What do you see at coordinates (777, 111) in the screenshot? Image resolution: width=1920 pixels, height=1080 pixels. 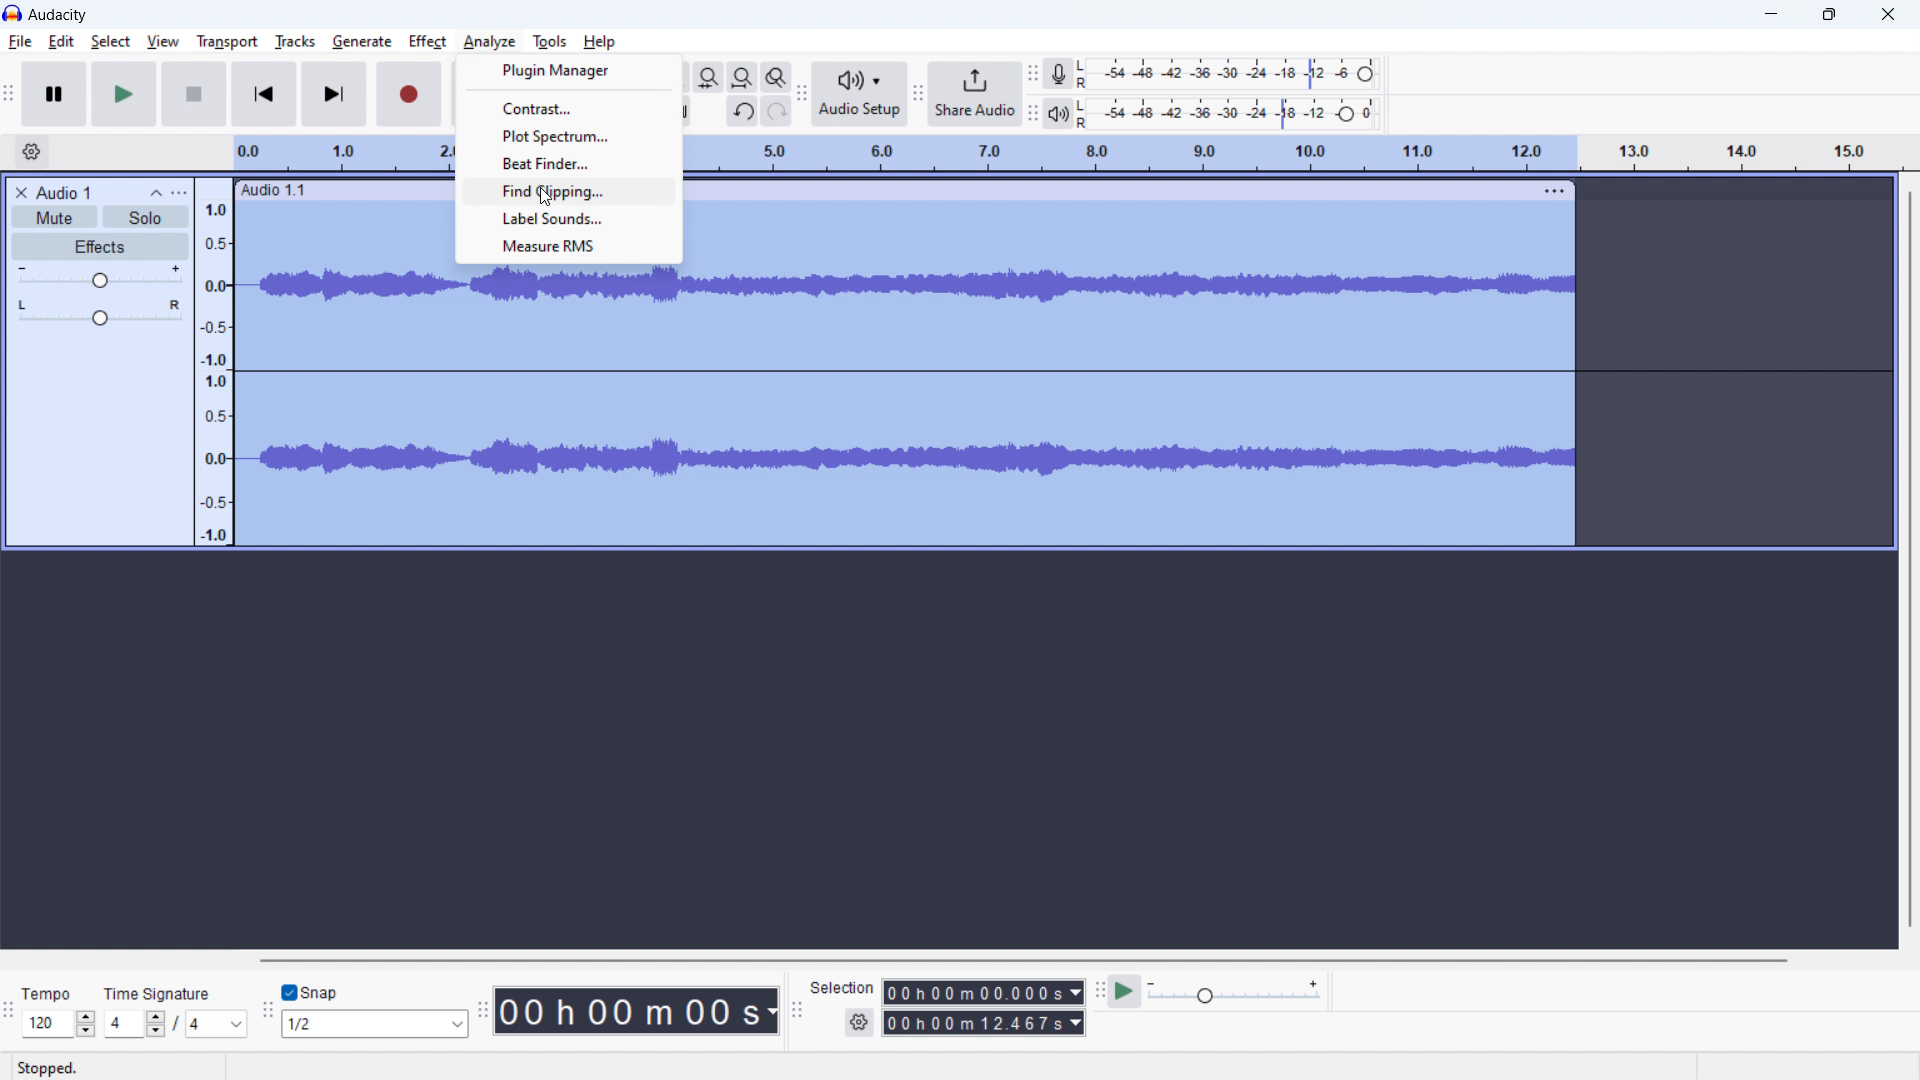 I see `redo` at bounding box center [777, 111].